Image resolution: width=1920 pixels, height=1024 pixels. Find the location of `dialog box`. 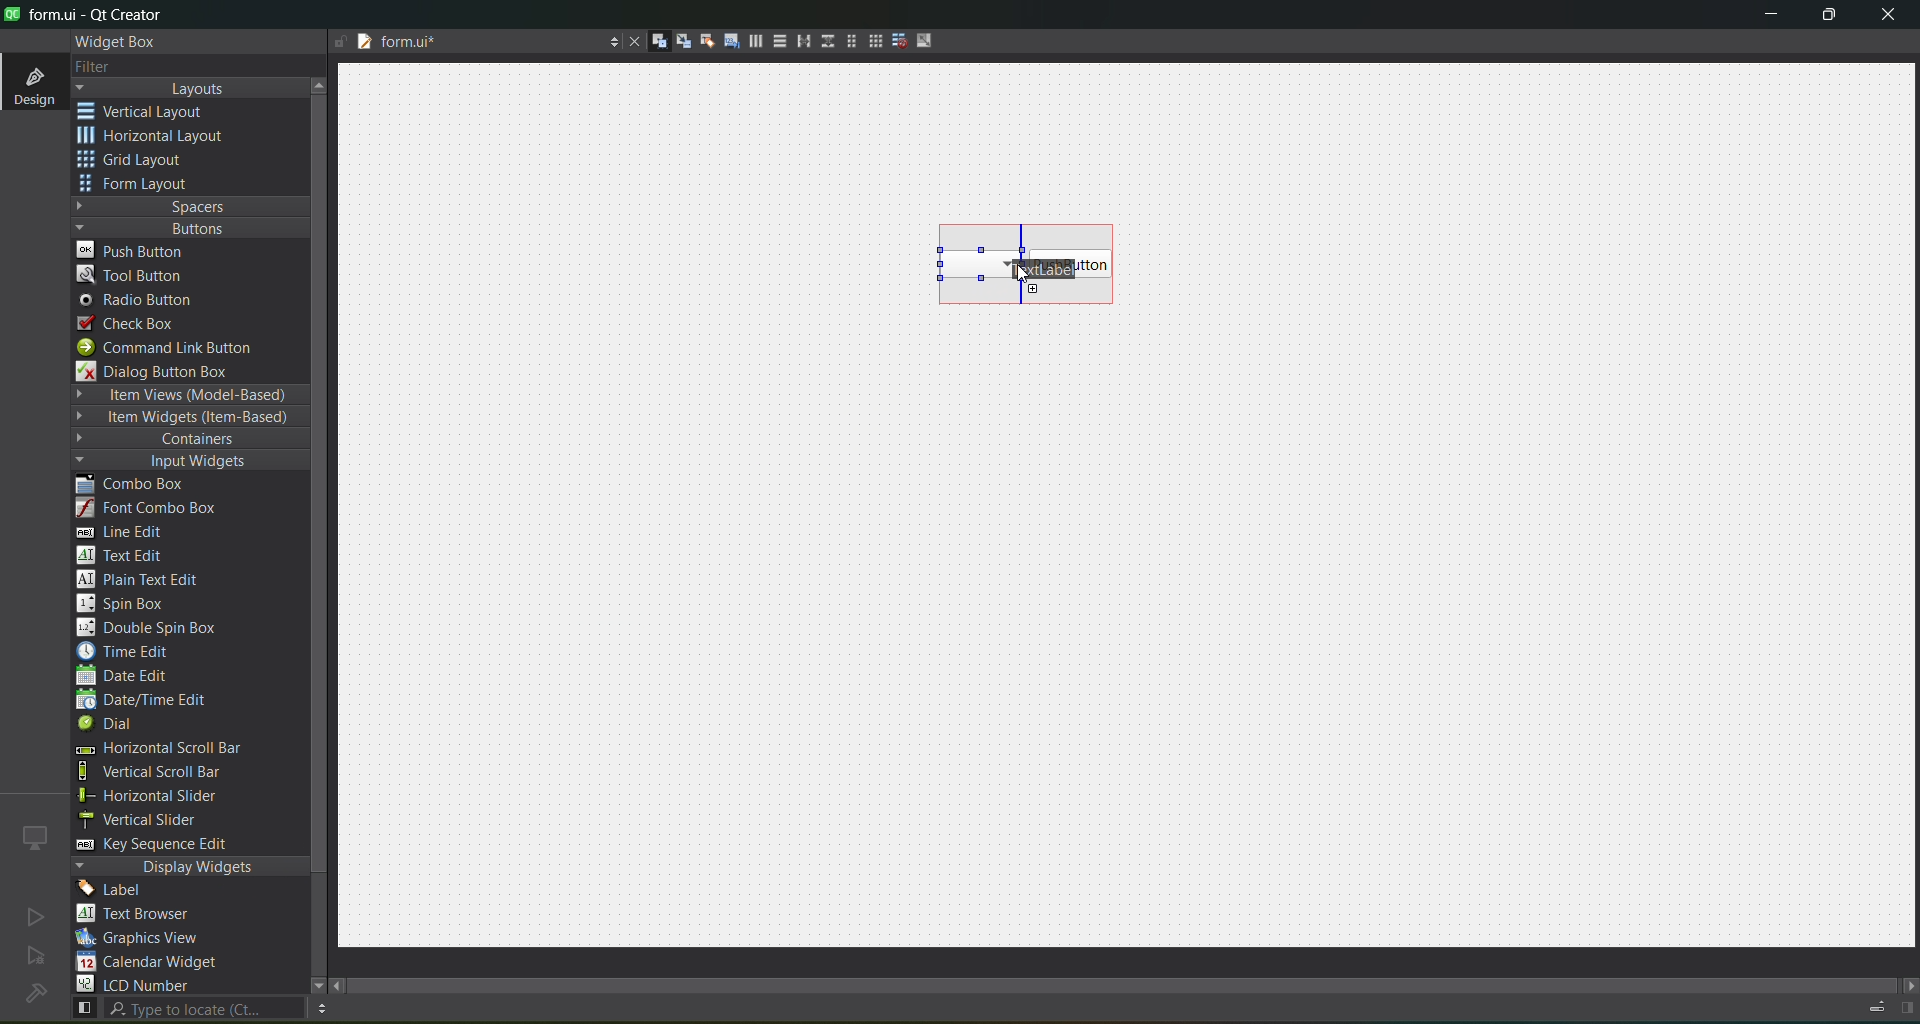

dialog box is located at coordinates (167, 371).